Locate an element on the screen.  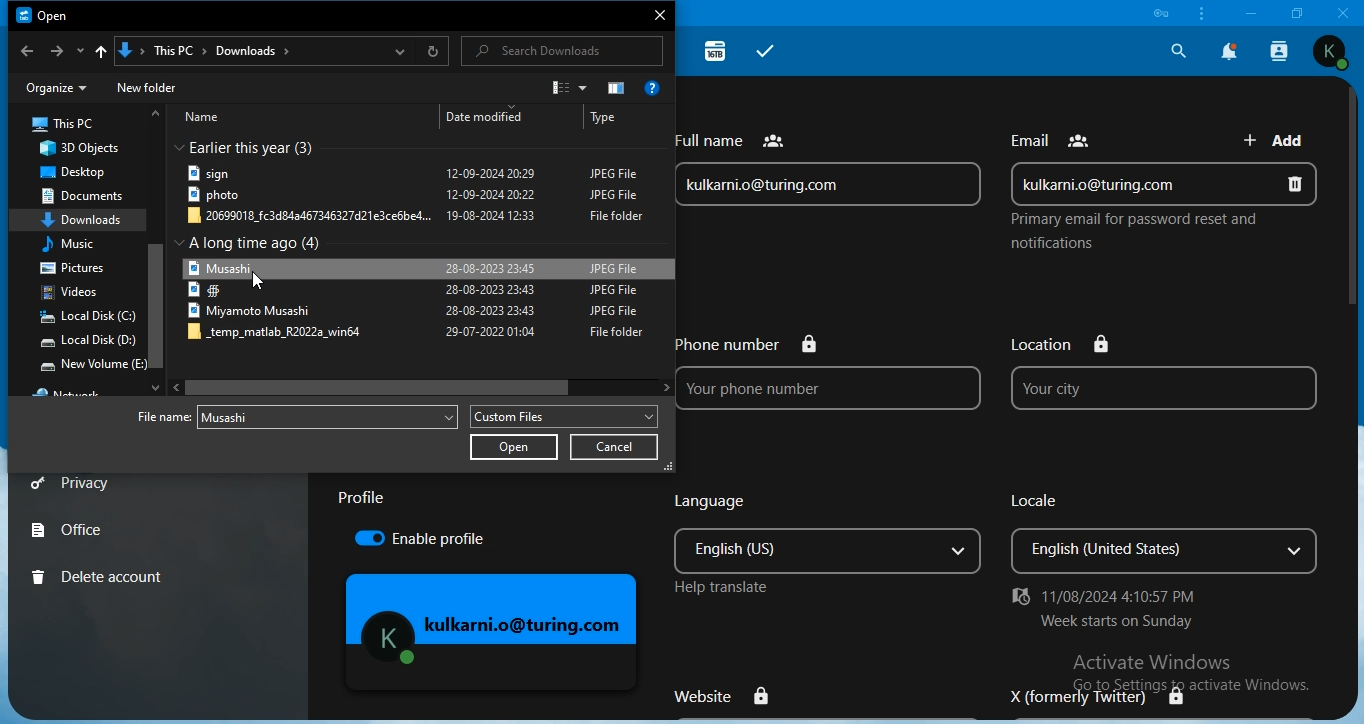
videos is located at coordinates (72, 294).